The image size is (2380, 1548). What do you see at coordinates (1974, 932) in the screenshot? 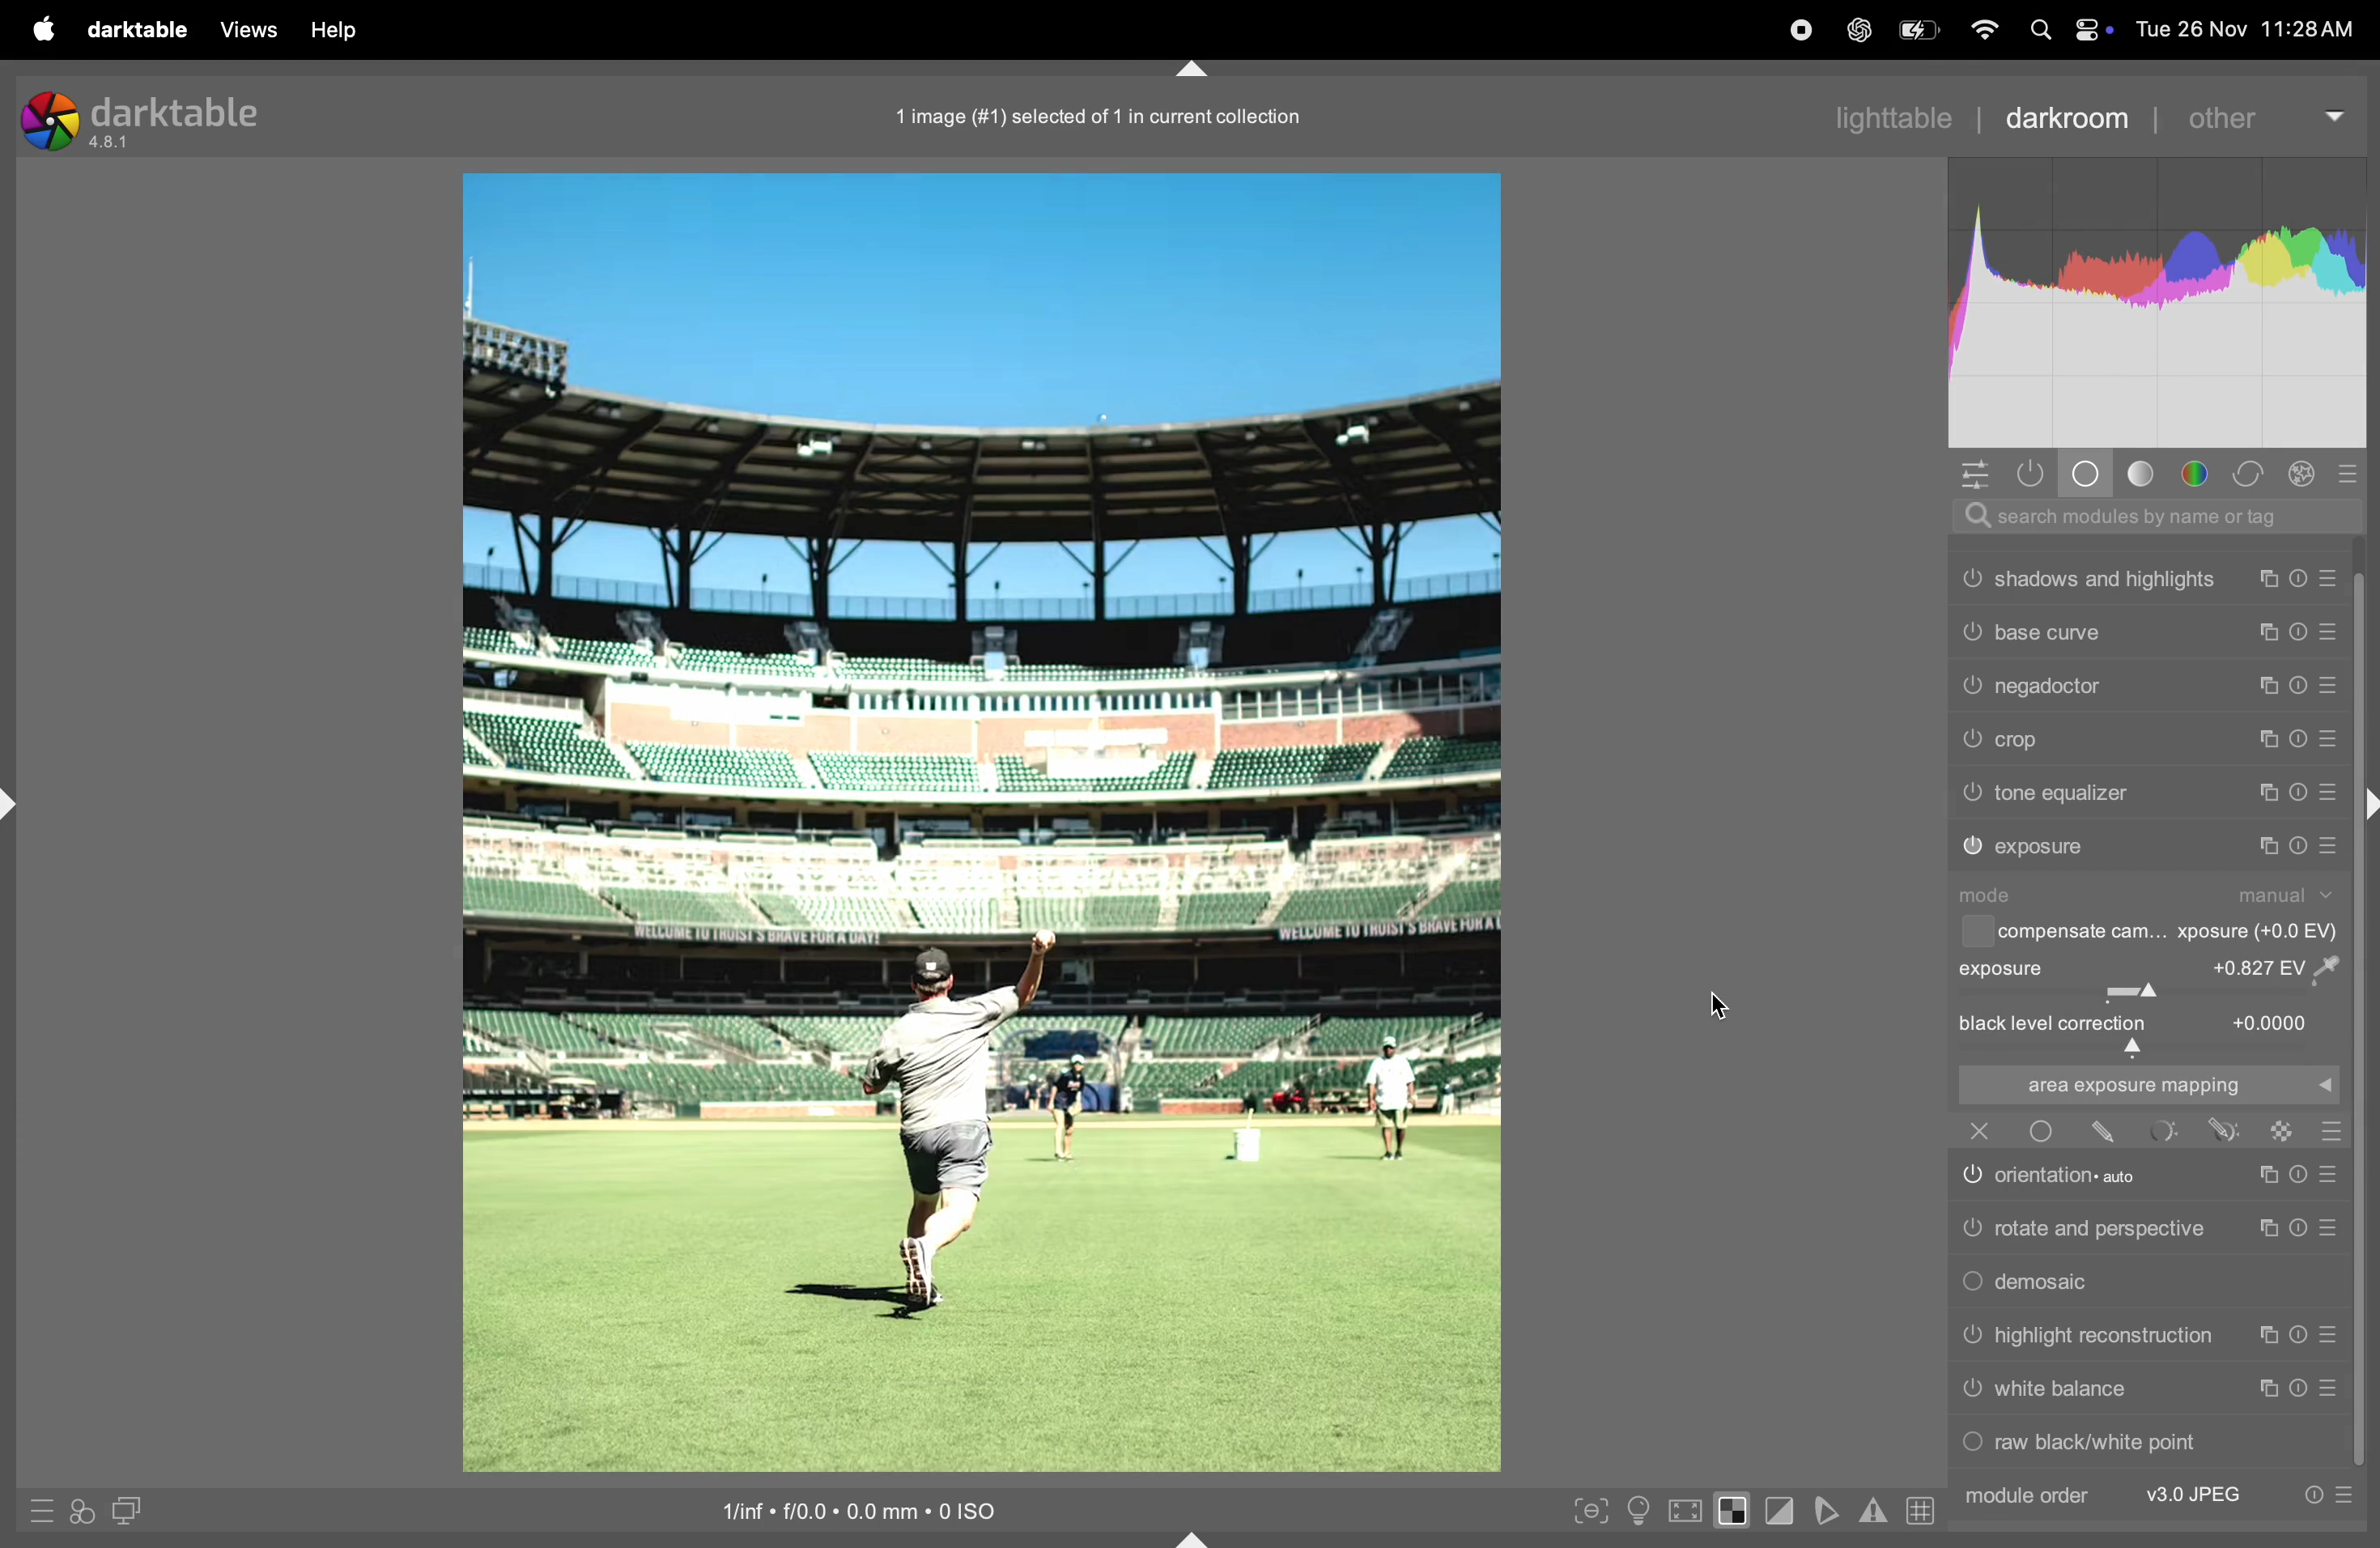
I see `Checkbox ` at bounding box center [1974, 932].